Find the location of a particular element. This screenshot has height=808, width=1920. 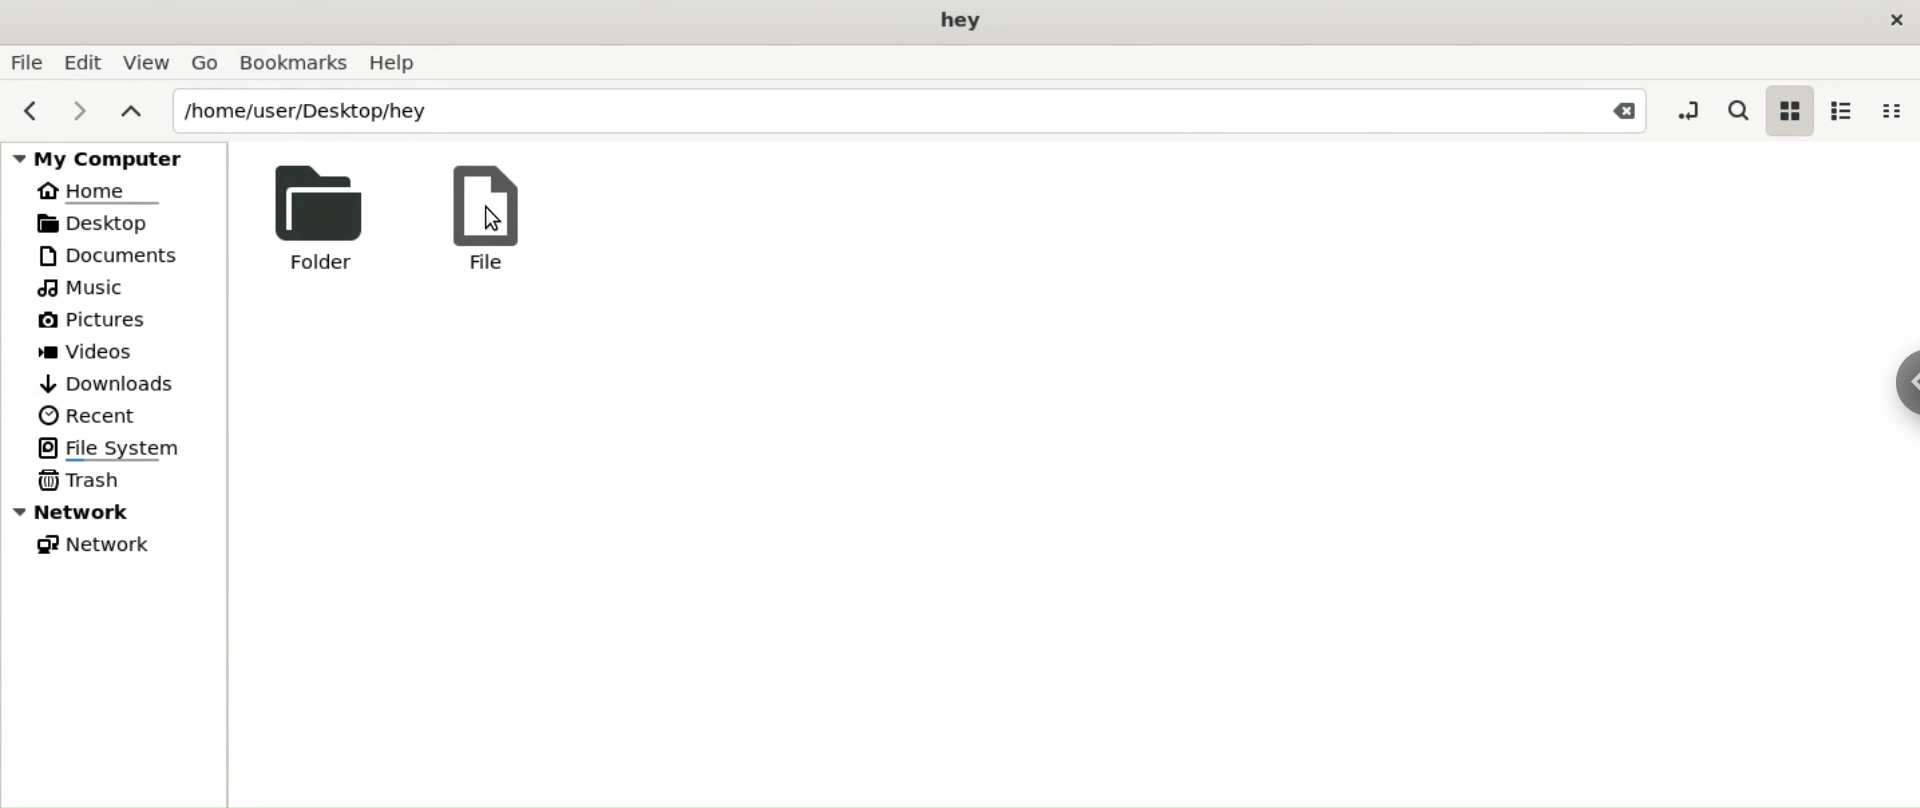

Music is located at coordinates (82, 288).